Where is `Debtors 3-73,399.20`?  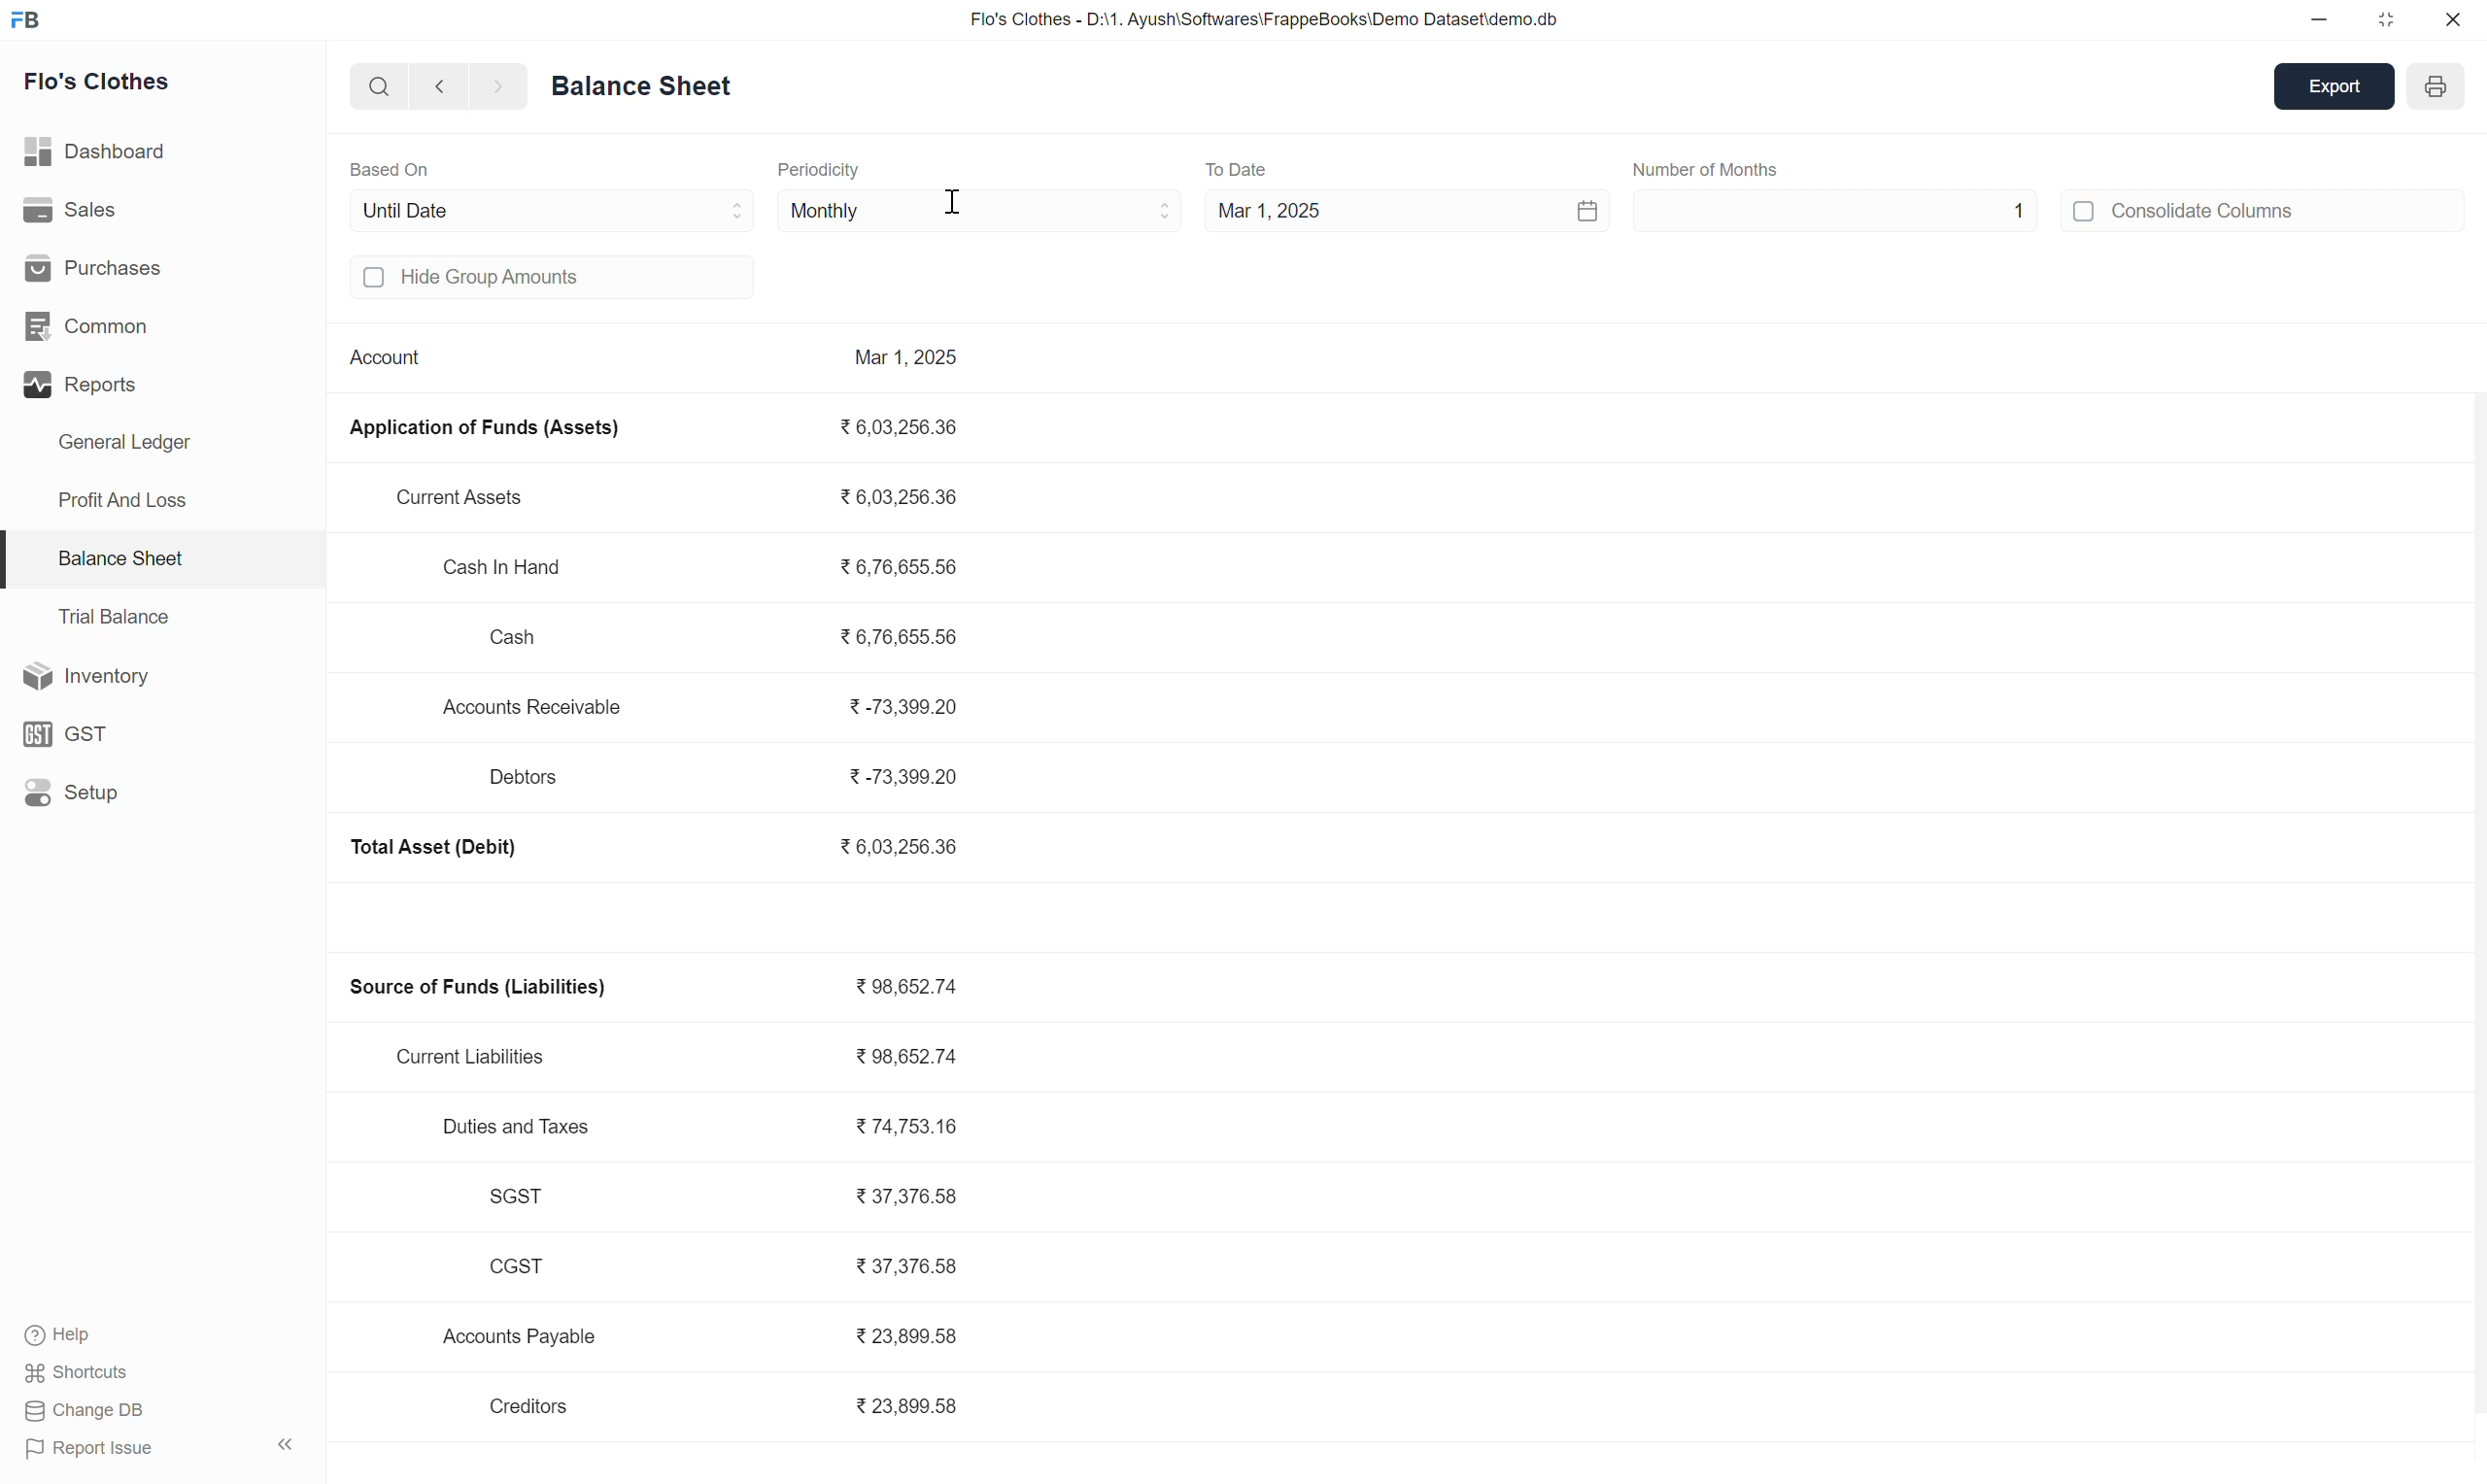 Debtors 3-73,399.20 is located at coordinates (733, 778).